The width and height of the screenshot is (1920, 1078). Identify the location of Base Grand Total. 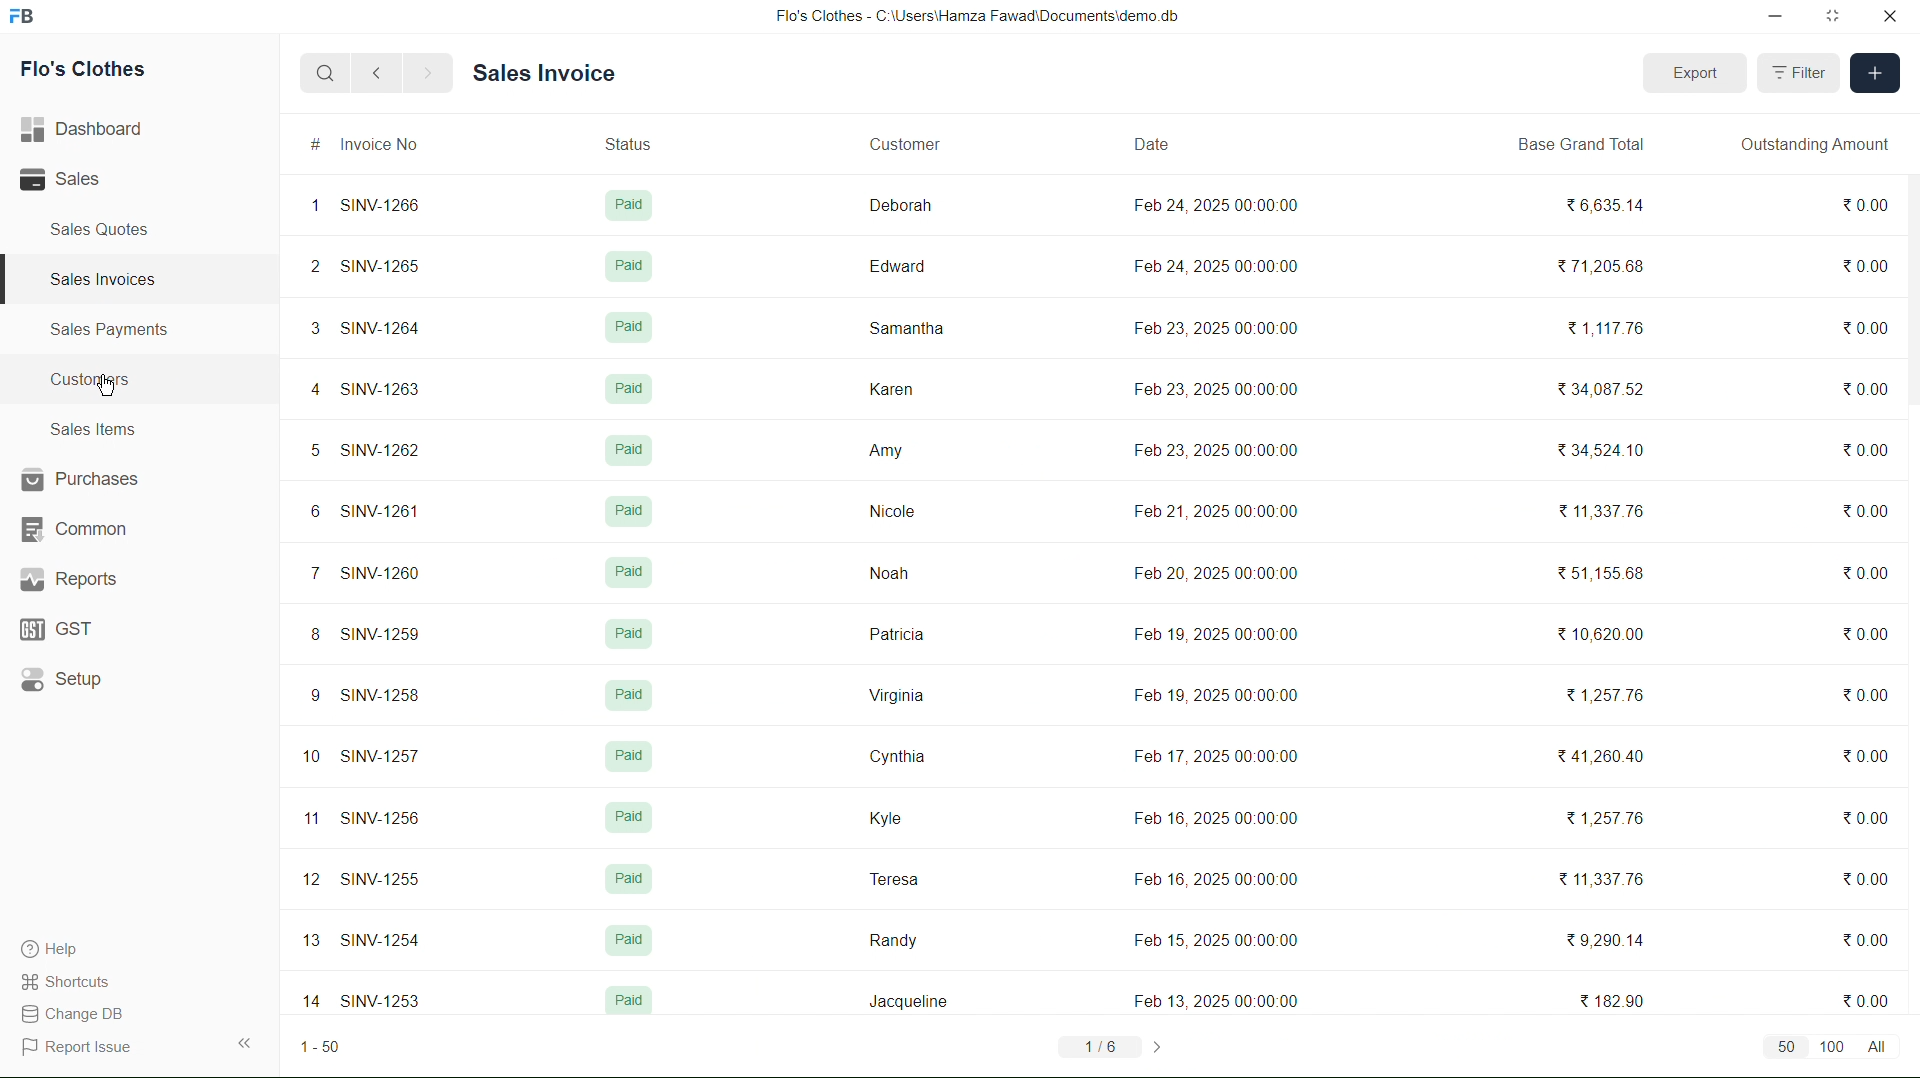
(1578, 145).